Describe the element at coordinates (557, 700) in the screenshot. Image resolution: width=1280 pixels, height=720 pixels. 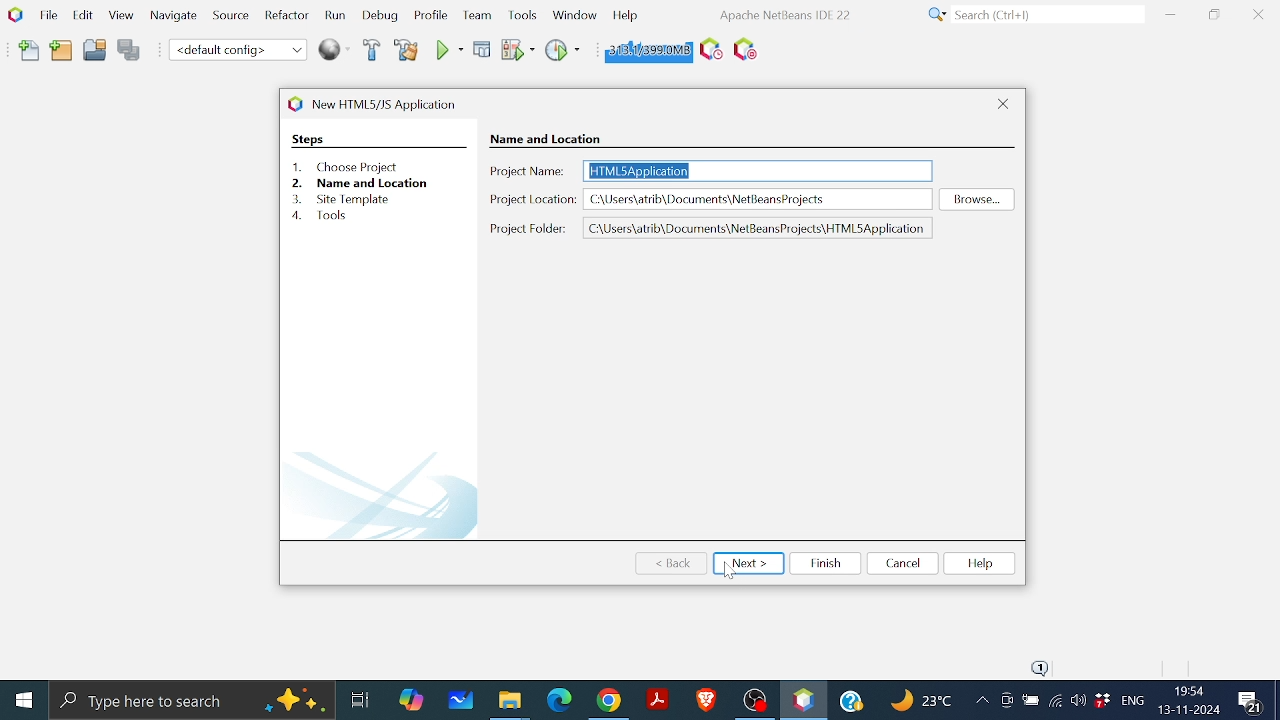
I see `Microsoft edge` at that location.